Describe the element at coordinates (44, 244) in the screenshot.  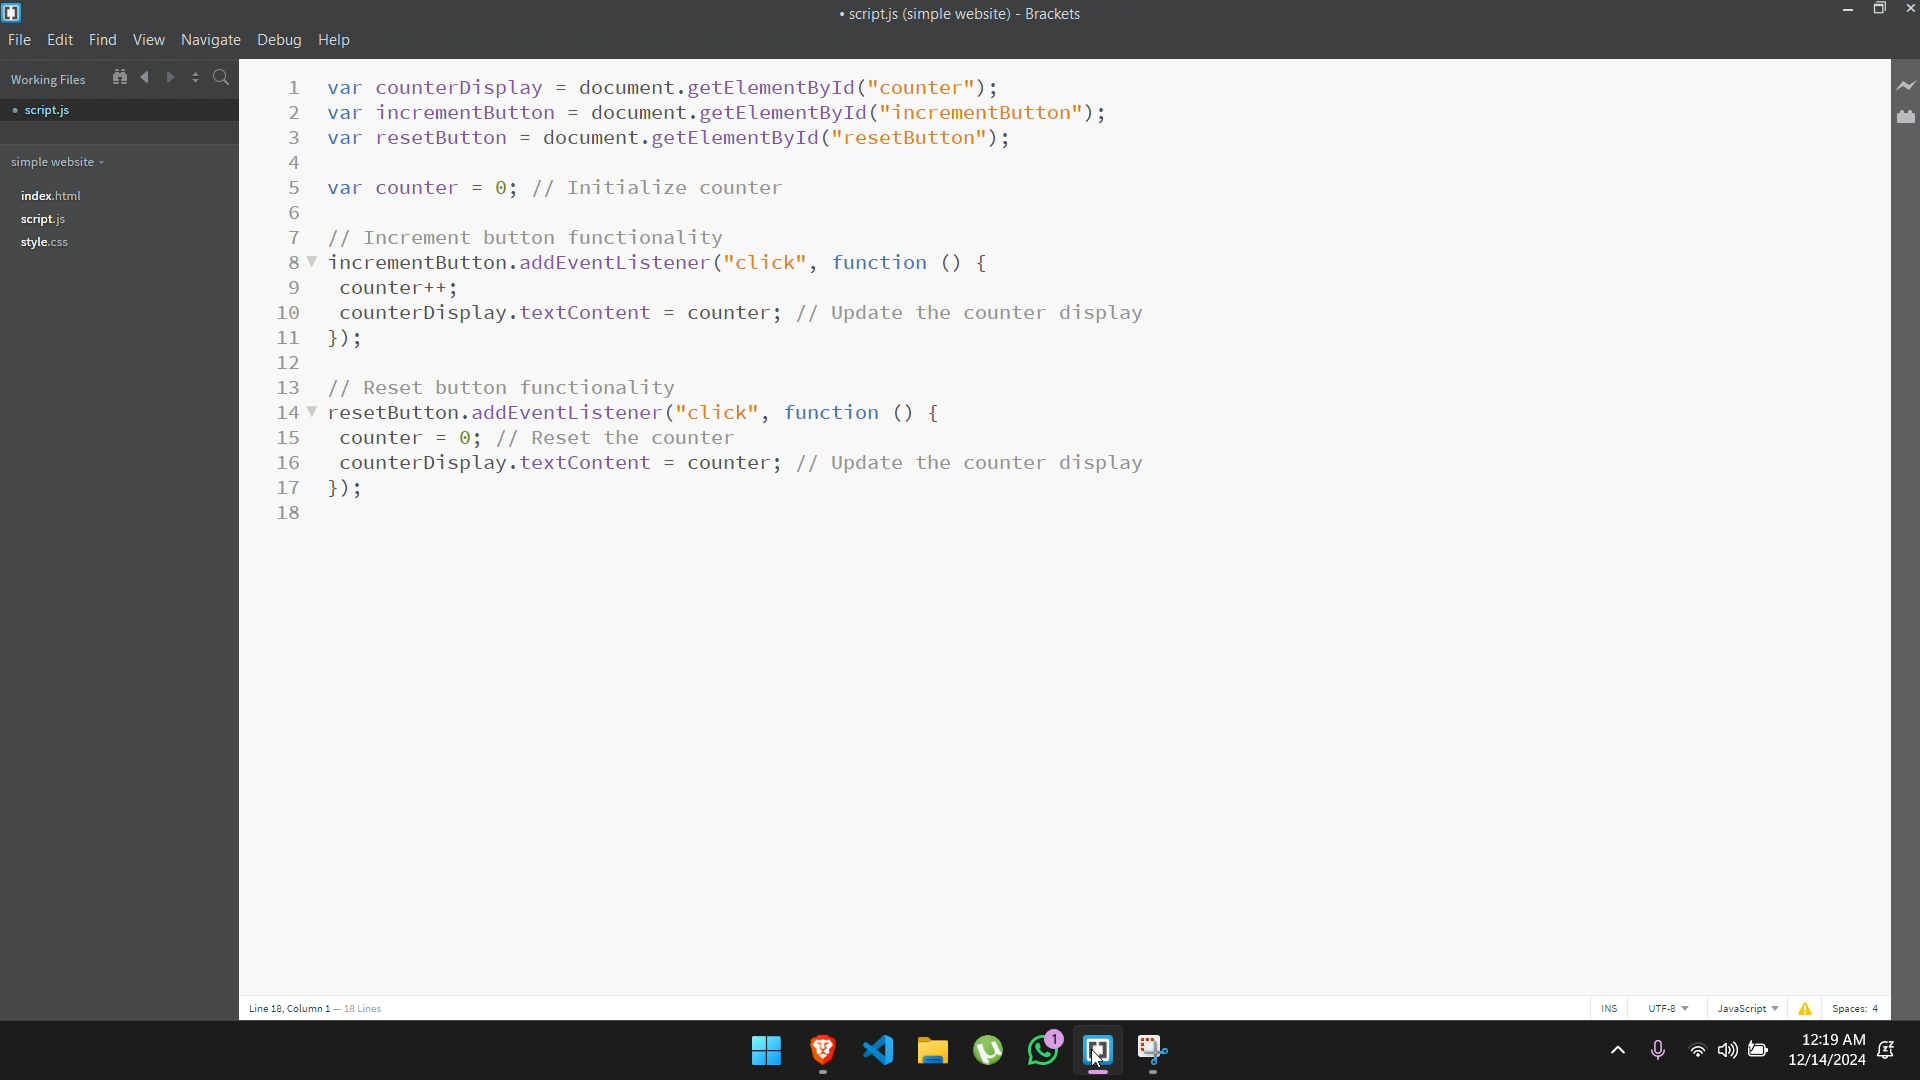
I see `style.css` at that location.